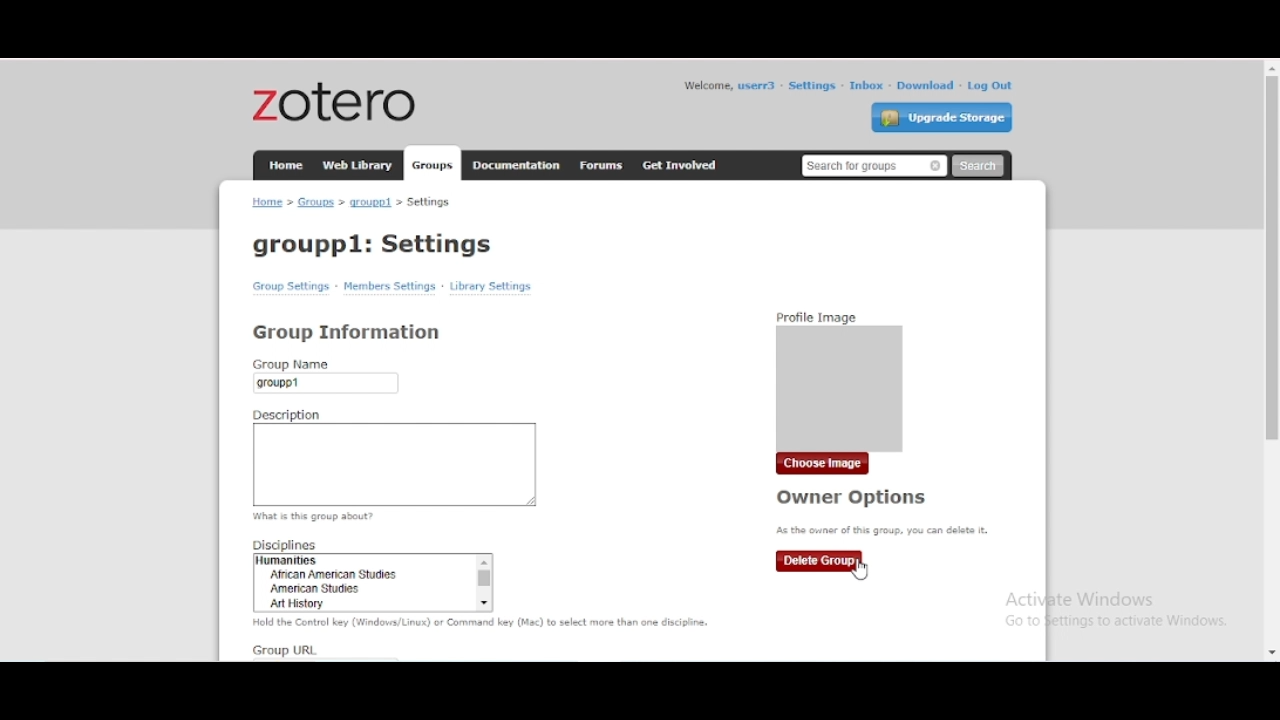  I want to click on profile image, so click(841, 377).